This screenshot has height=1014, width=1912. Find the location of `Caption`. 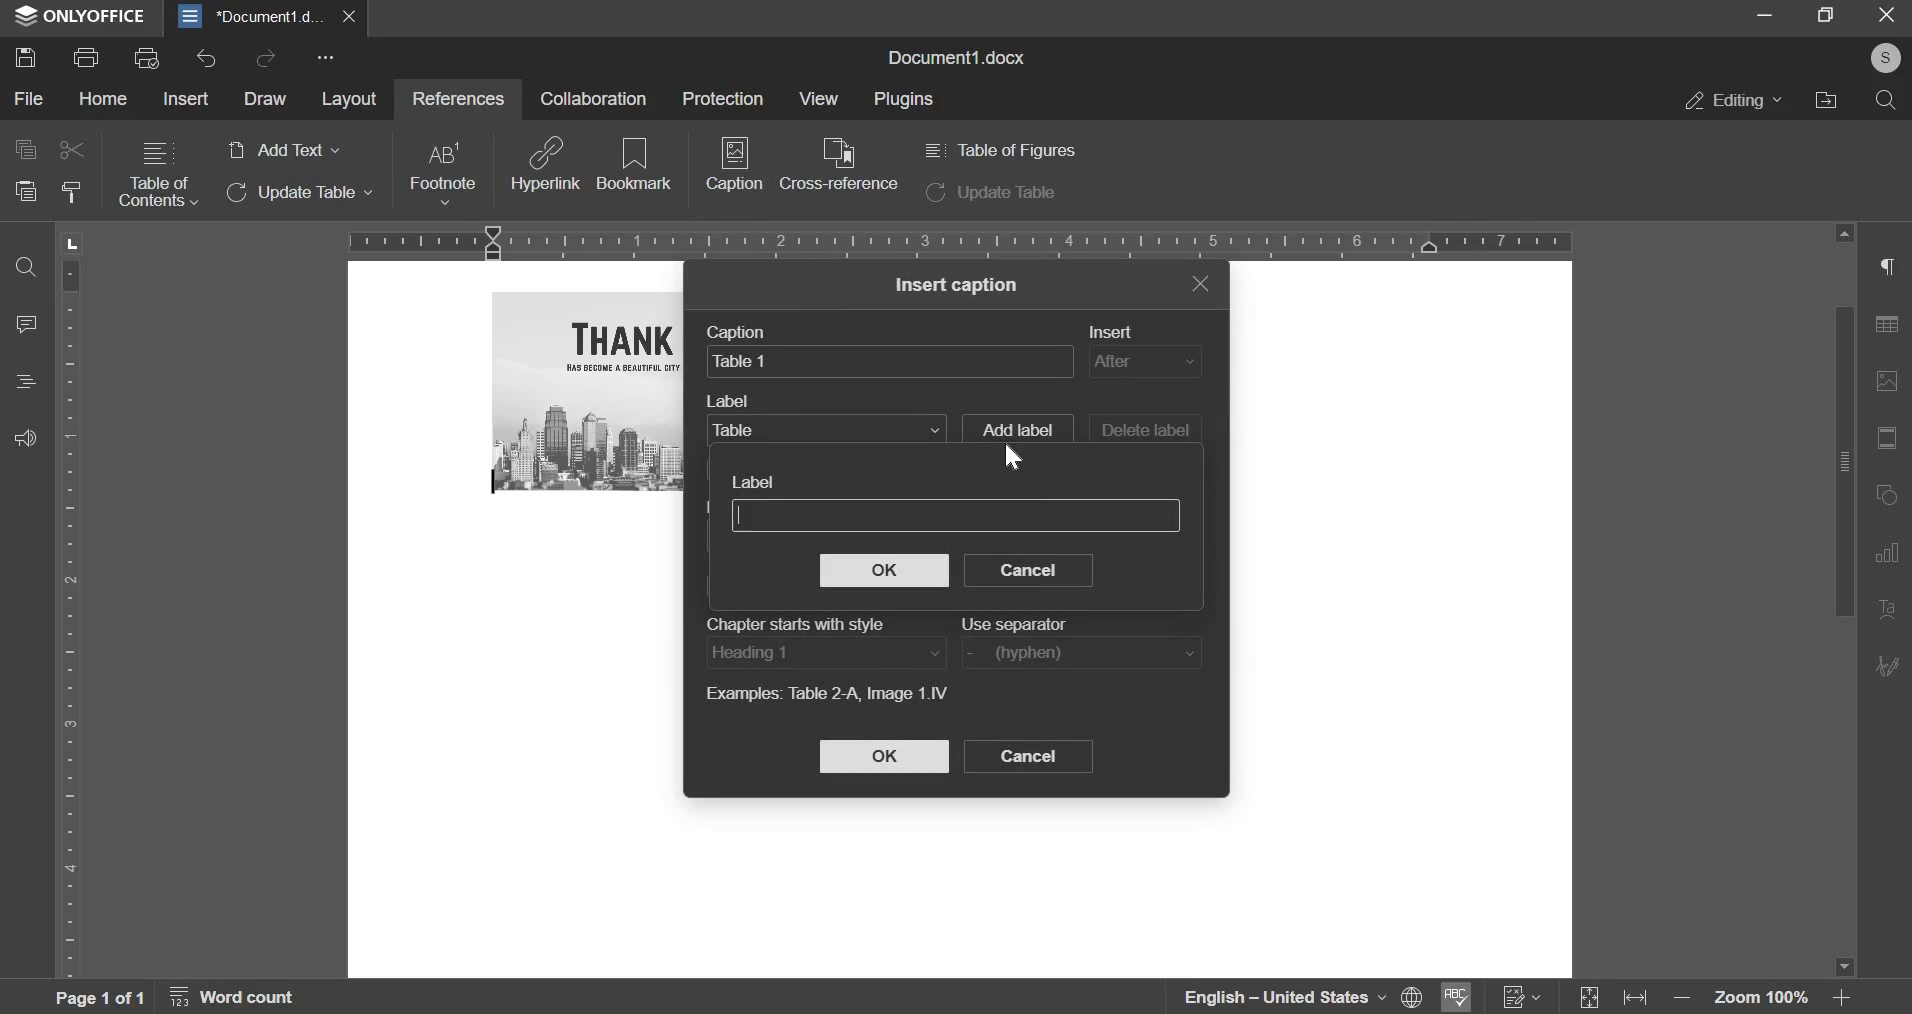

Caption is located at coordinates (740, 330).